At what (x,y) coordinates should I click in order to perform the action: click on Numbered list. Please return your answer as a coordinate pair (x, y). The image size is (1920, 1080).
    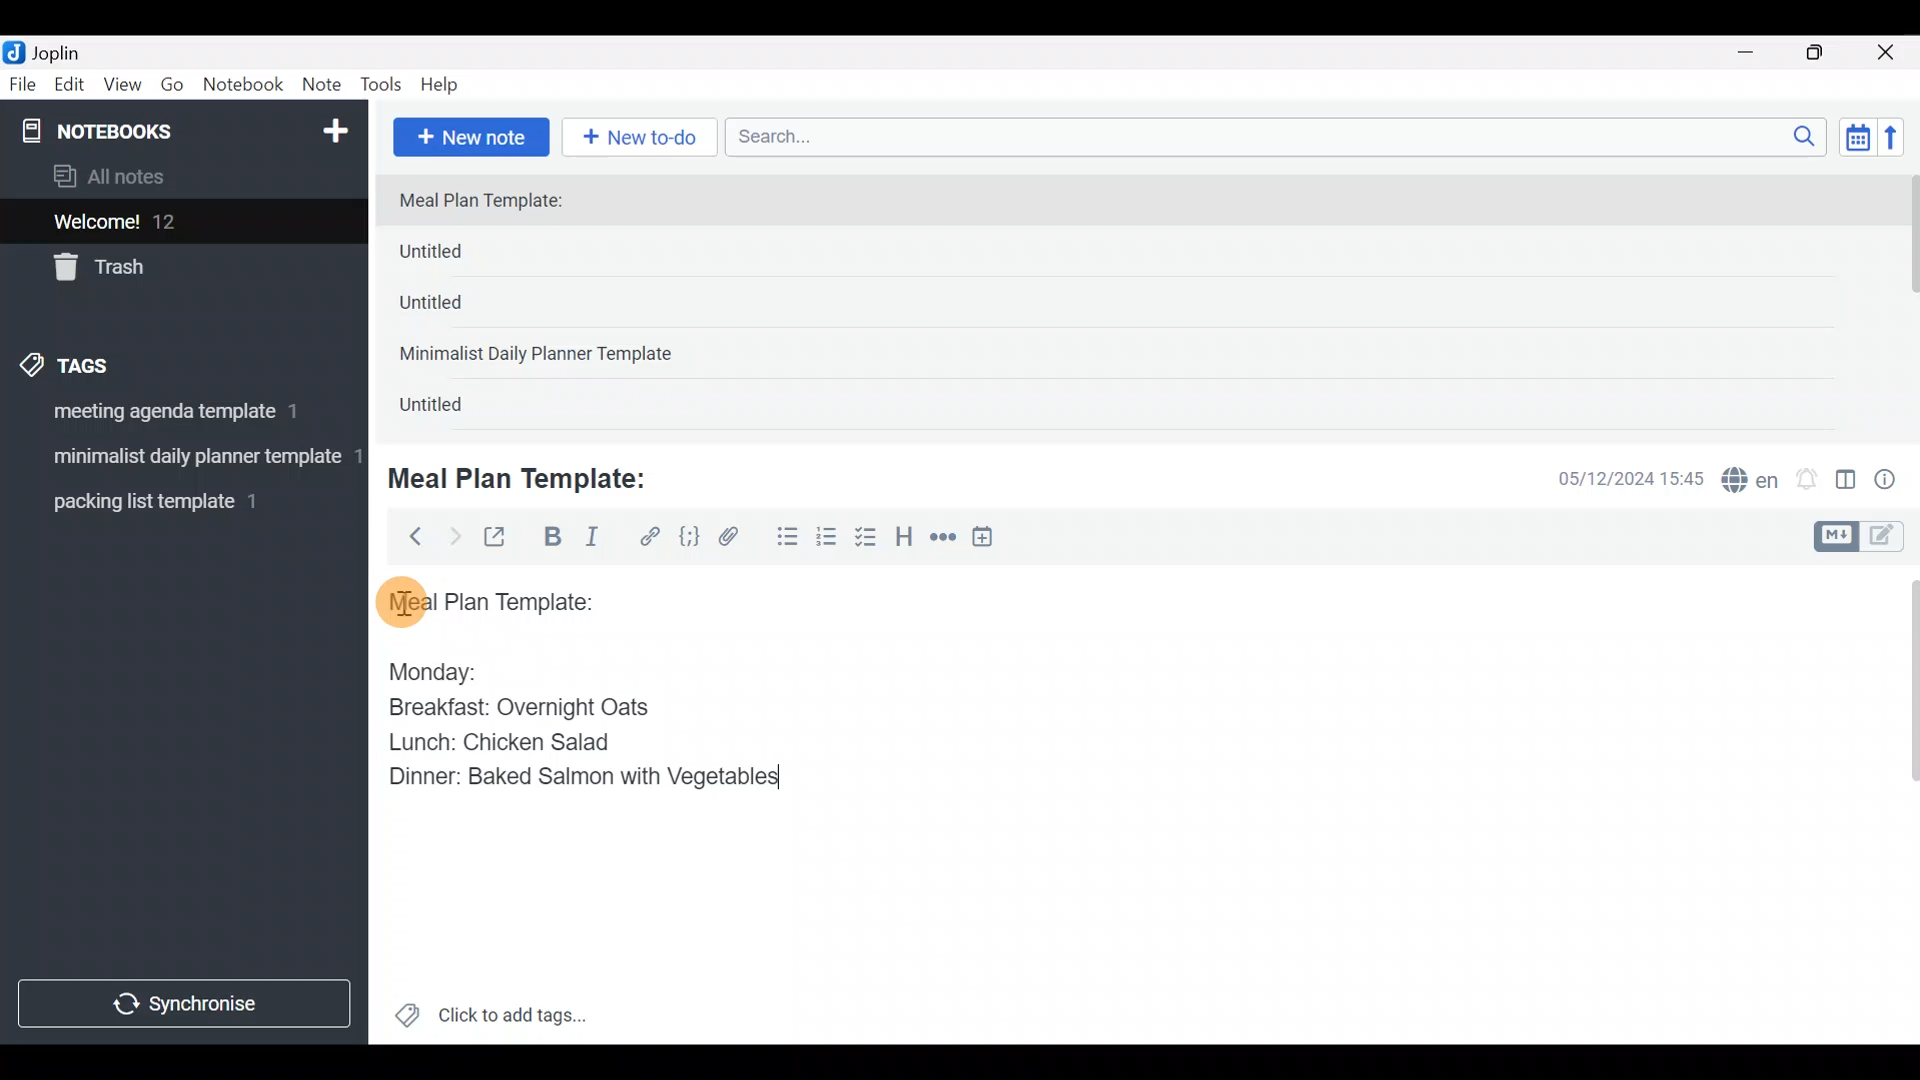
    Looking at the image, I should click on (827, 541).